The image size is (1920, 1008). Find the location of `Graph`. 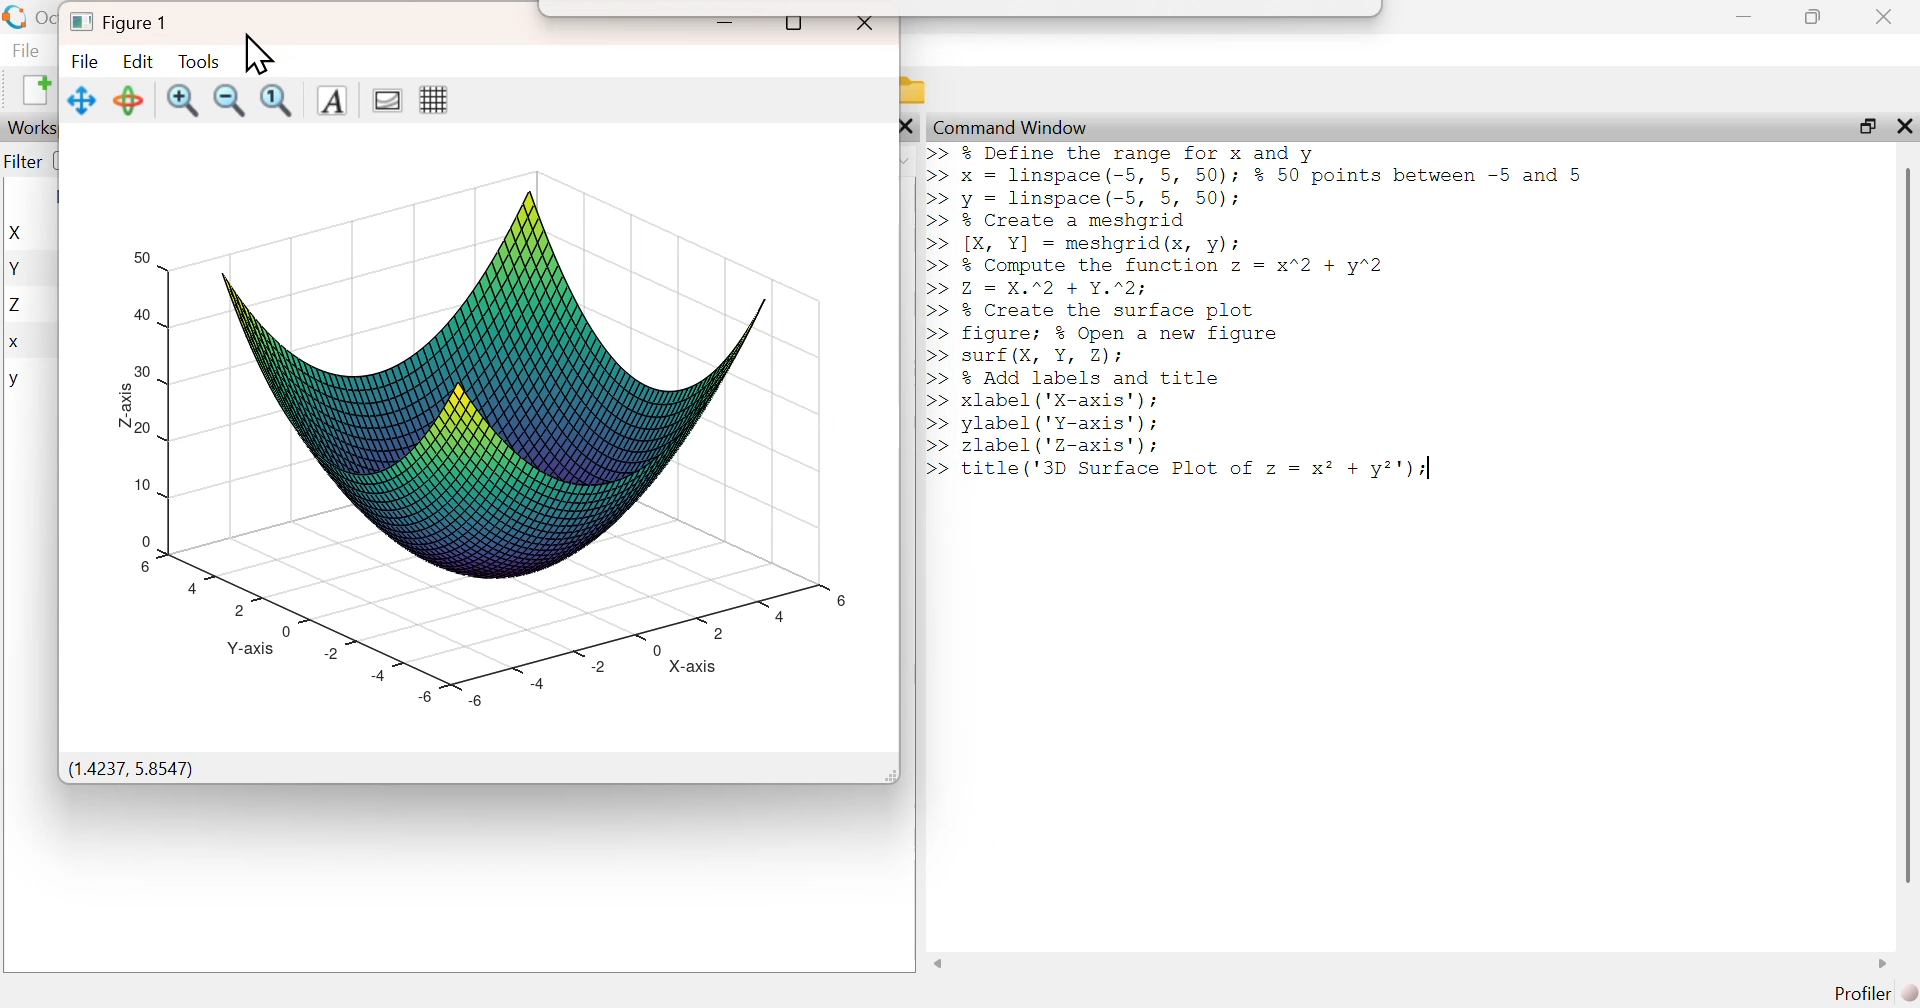

Graph is located at coordinates (485, 431).